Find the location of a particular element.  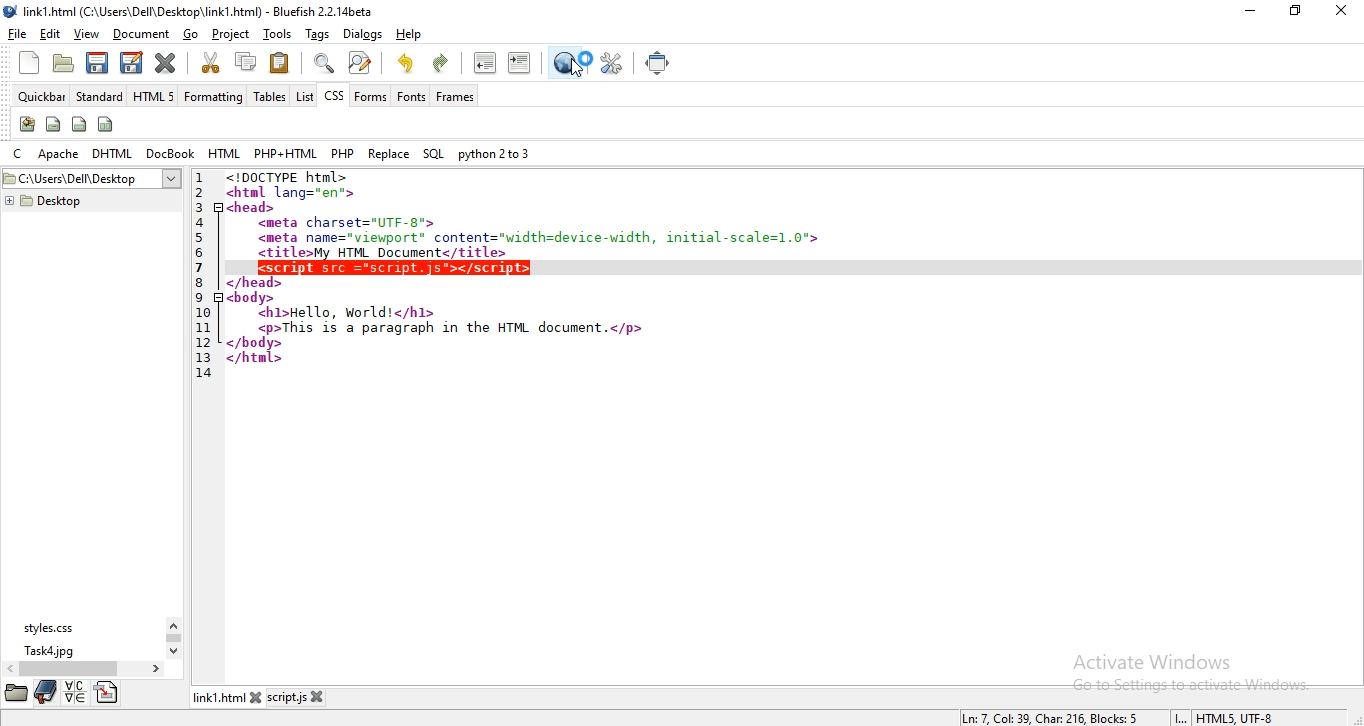

close is located at coordinates (263, 695).